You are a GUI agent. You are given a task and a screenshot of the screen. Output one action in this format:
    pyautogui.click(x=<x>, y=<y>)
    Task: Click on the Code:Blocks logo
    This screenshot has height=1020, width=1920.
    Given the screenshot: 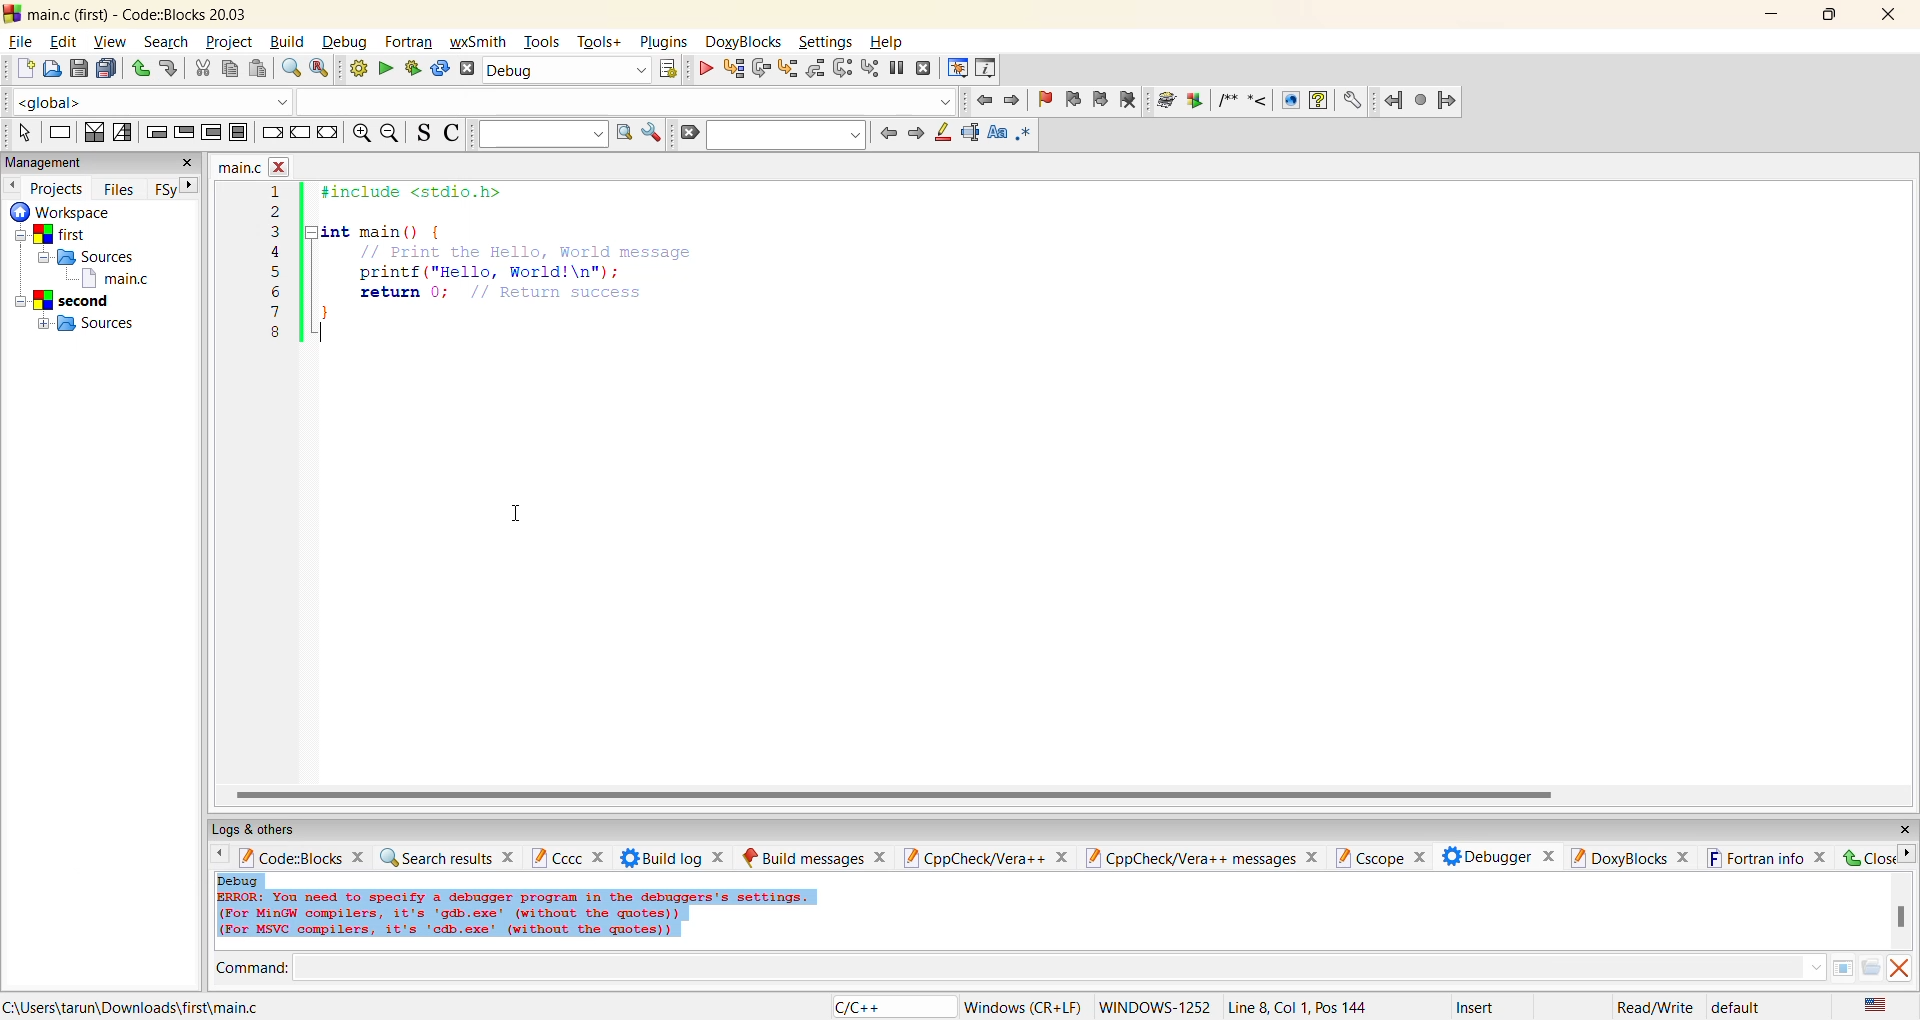 What is the action you would take?
    pyautogui.click(x=12, y=12)
    